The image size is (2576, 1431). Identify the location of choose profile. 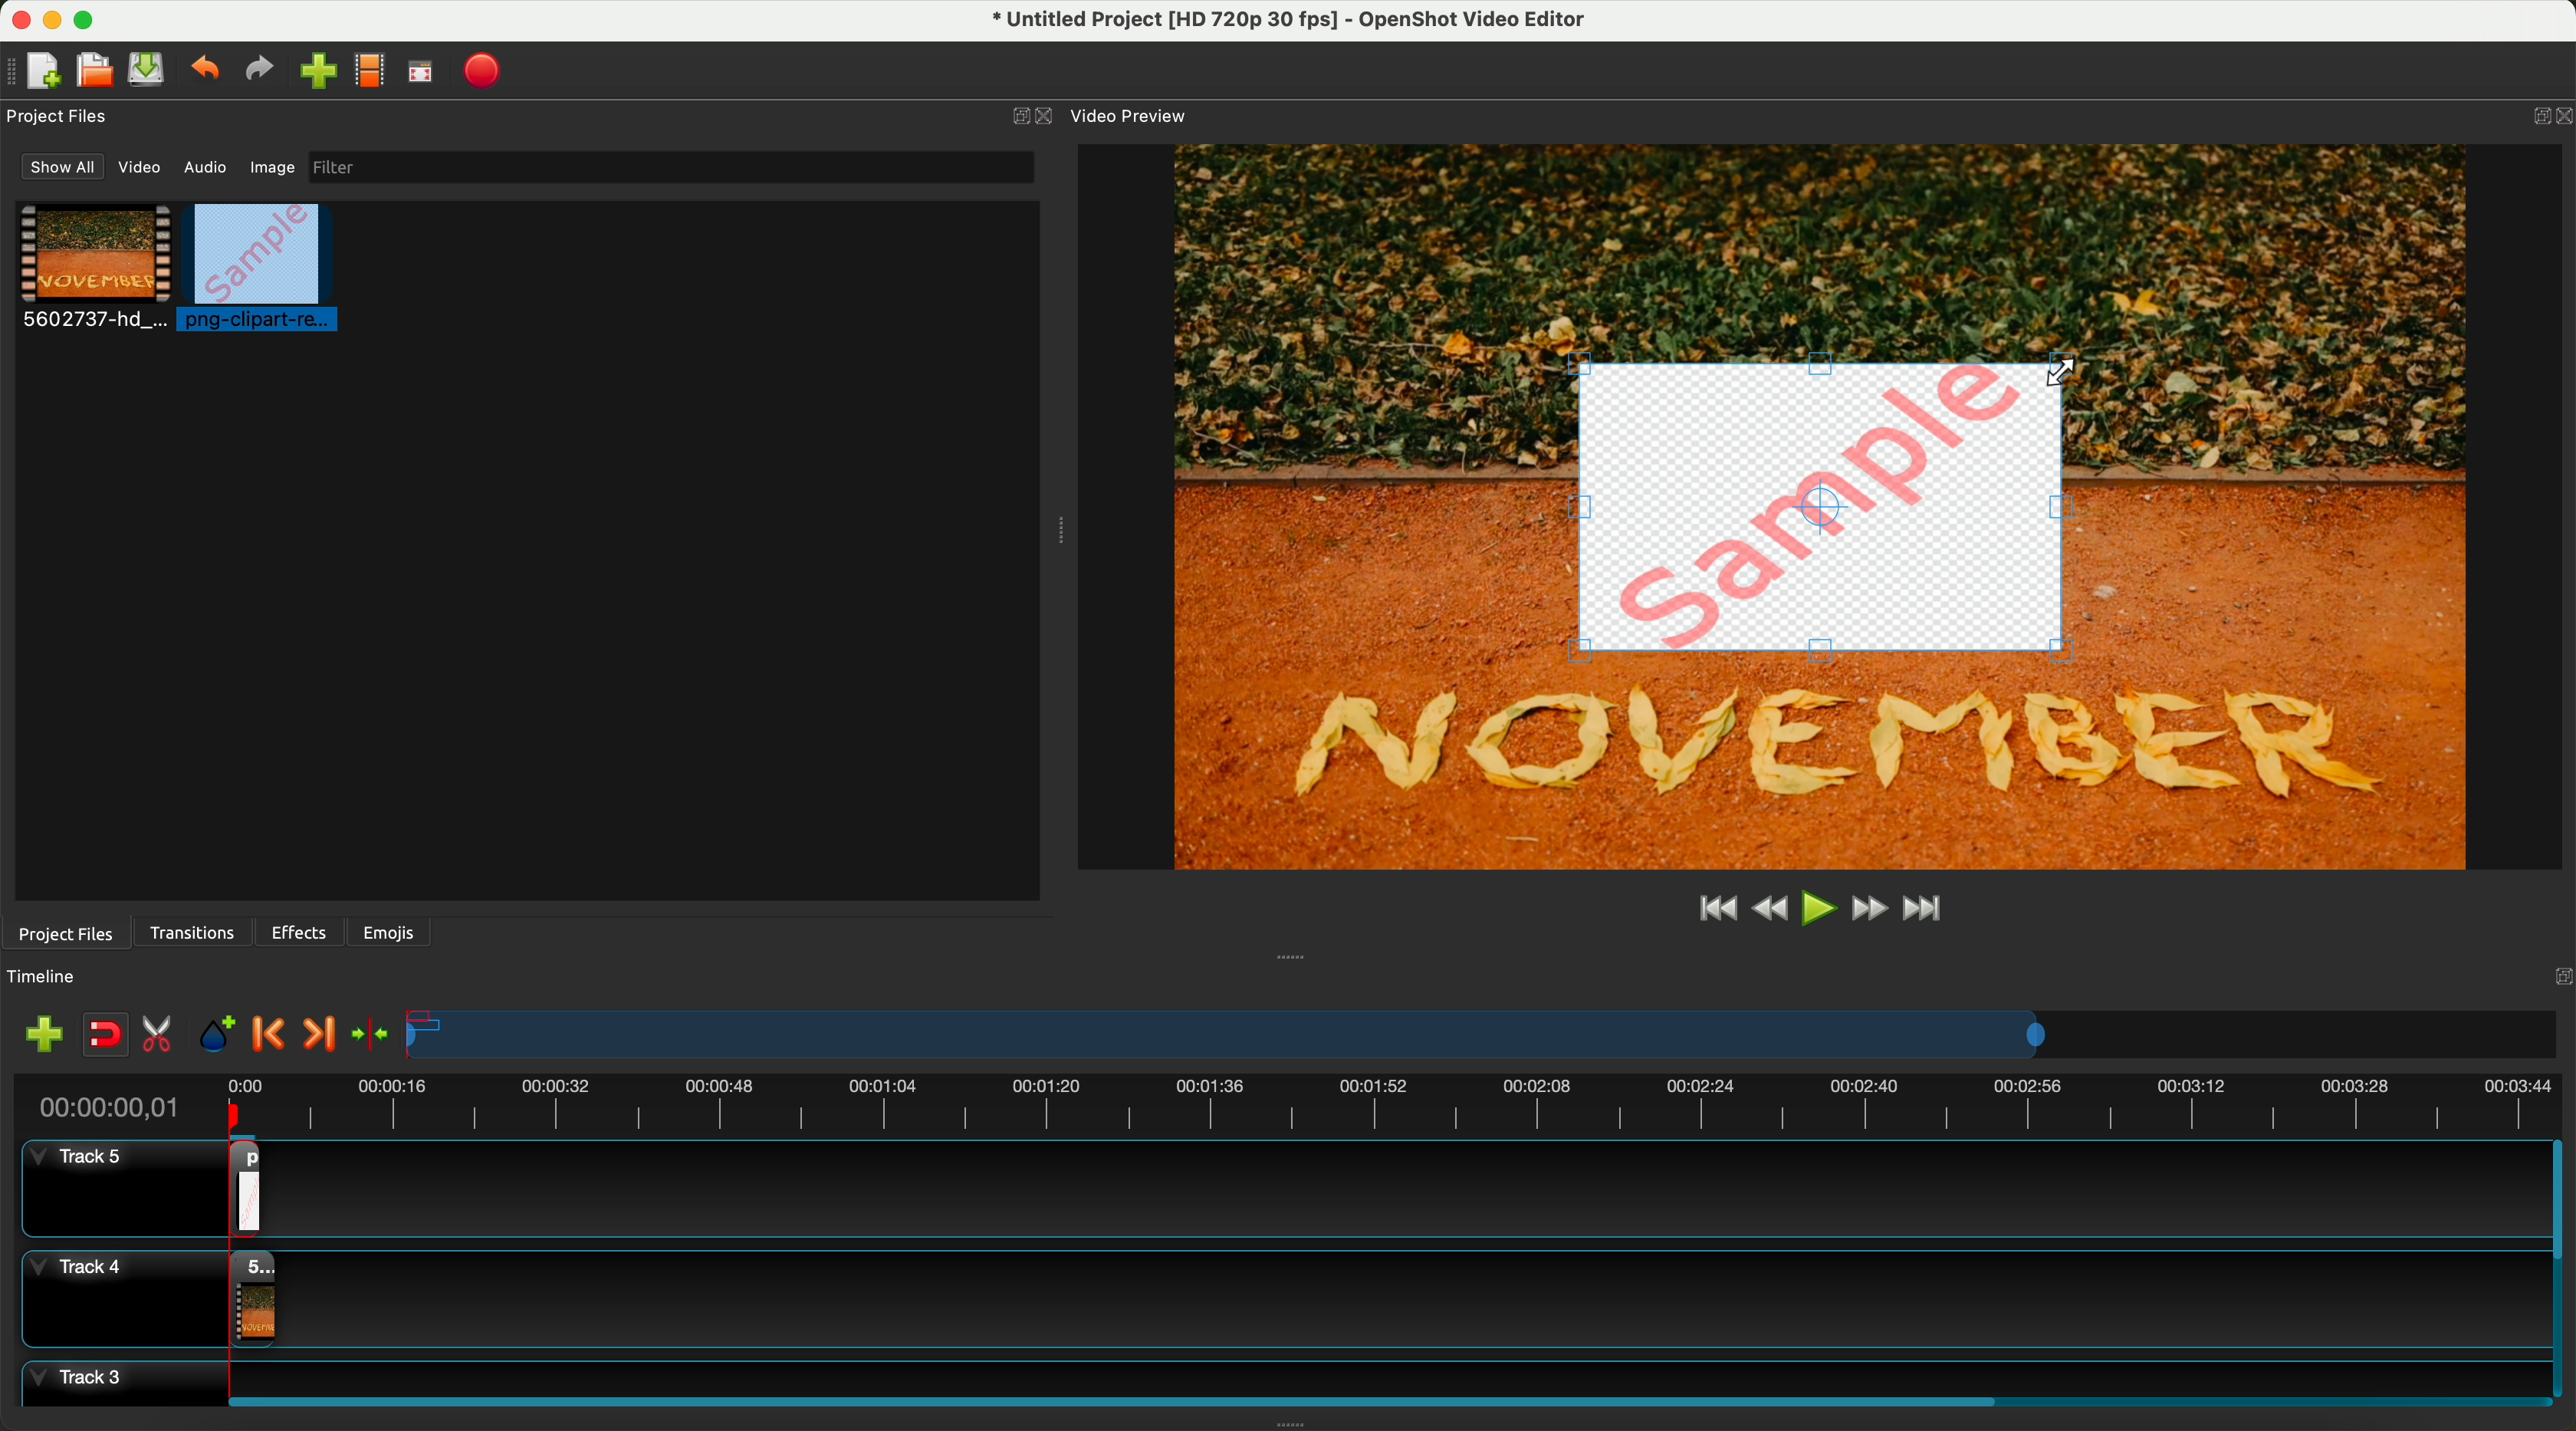
(375, 74).